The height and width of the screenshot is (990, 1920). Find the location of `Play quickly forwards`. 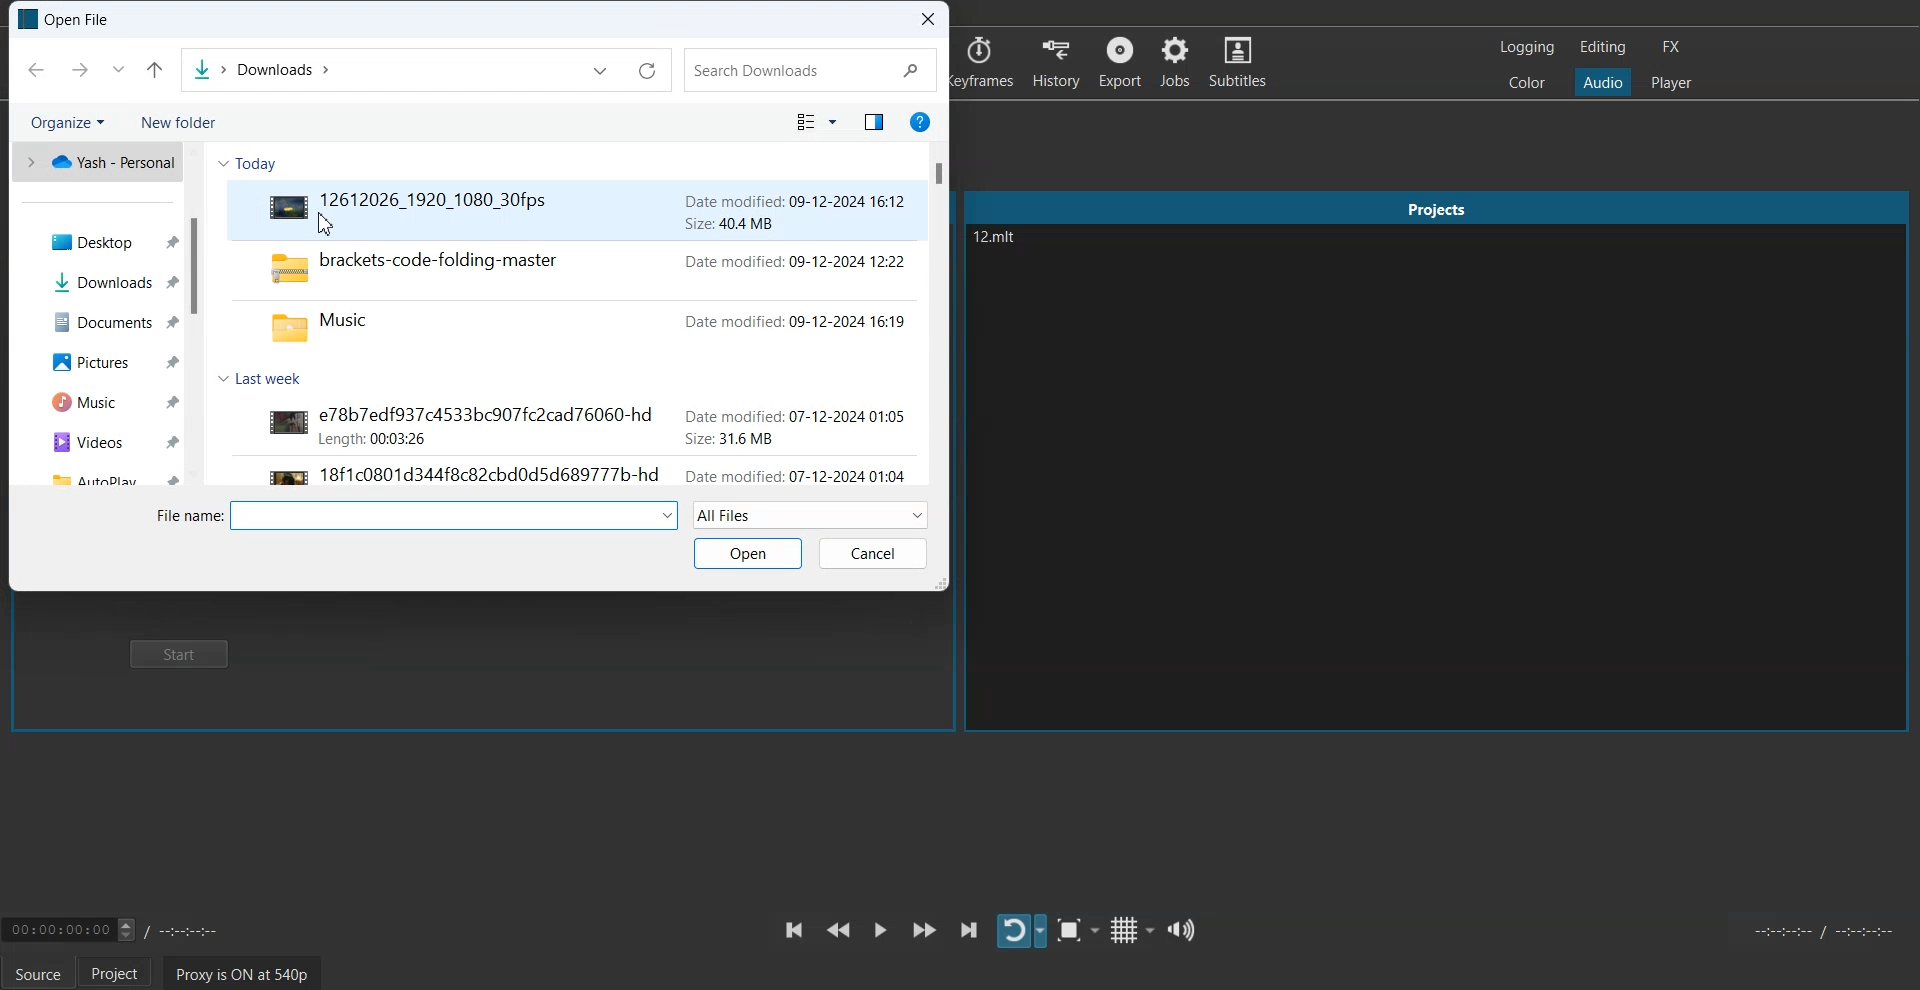

Play quickly forwards is located at coordinates (925, 929).